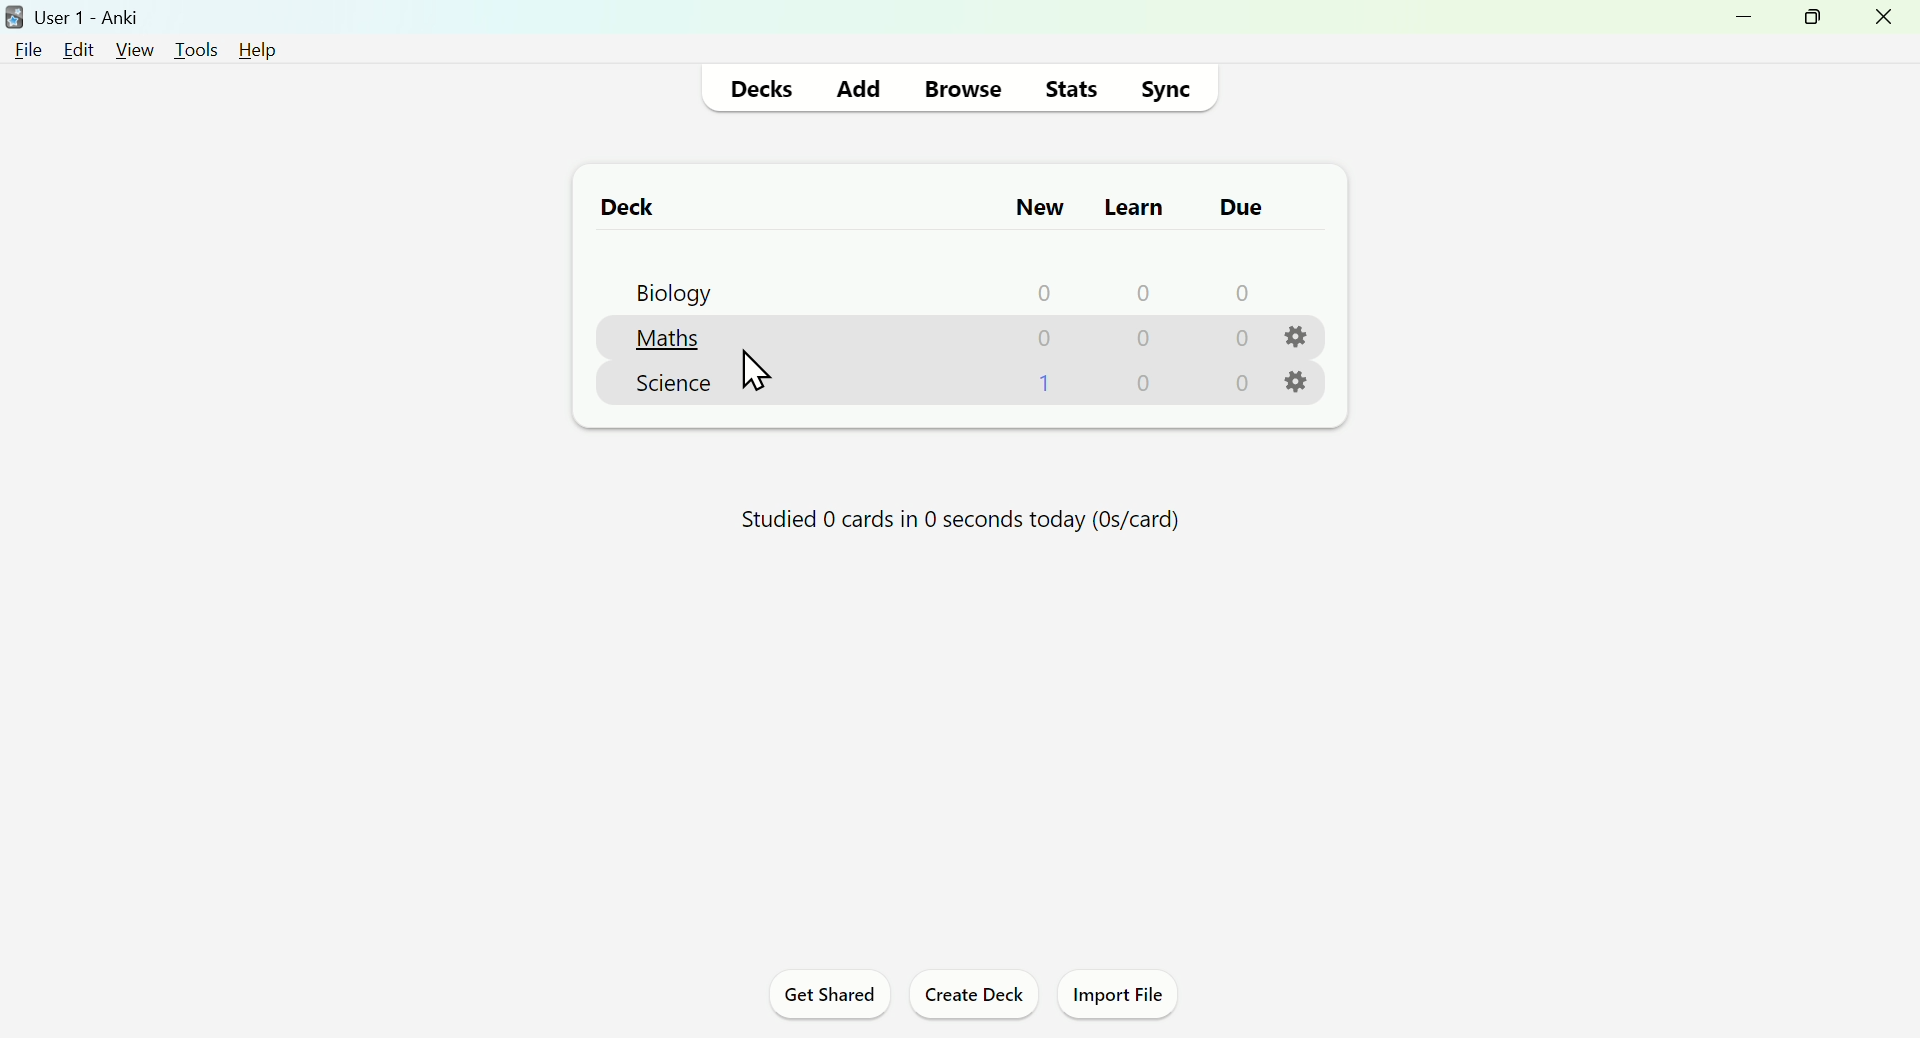 This screenshot has height=1038, width=1920. Describe the element at coordinates (1240, 292) in the screenshot. I see `0` at that location.